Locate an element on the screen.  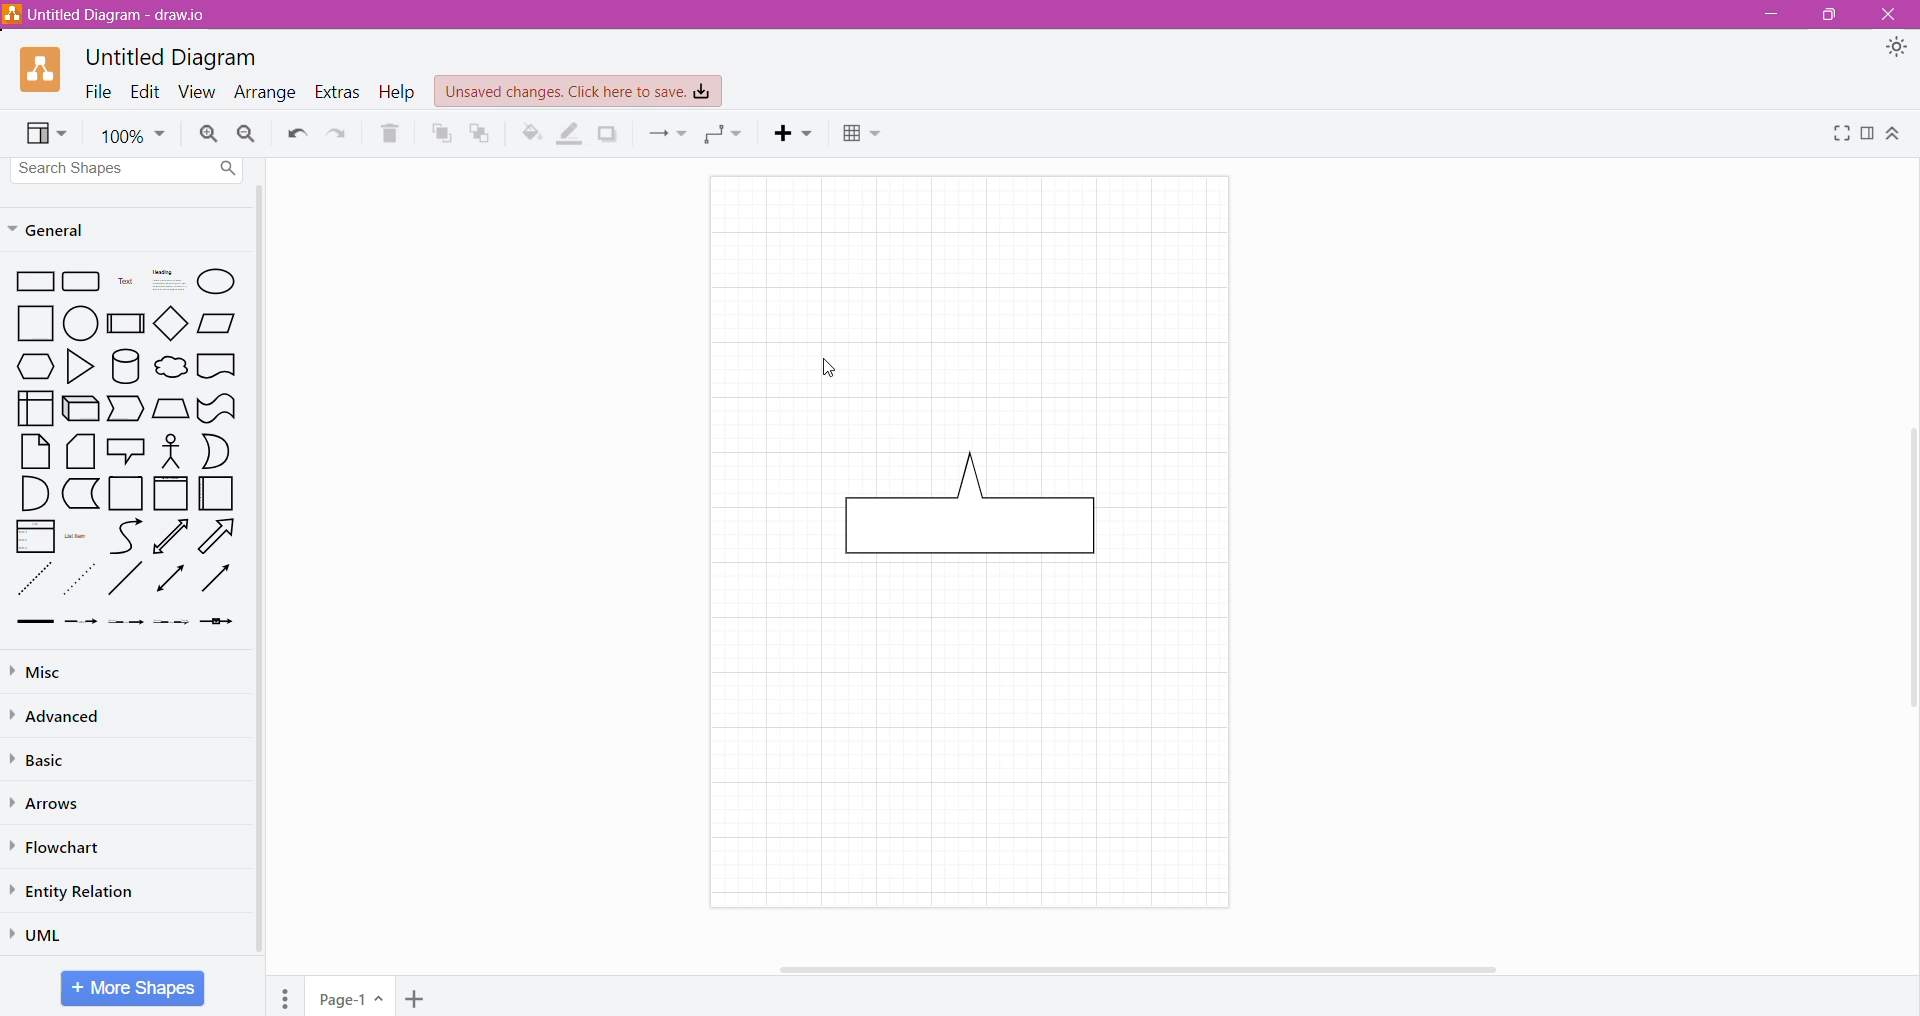
Shape on canvas flipped vertically is located at coordinates (982, 520).